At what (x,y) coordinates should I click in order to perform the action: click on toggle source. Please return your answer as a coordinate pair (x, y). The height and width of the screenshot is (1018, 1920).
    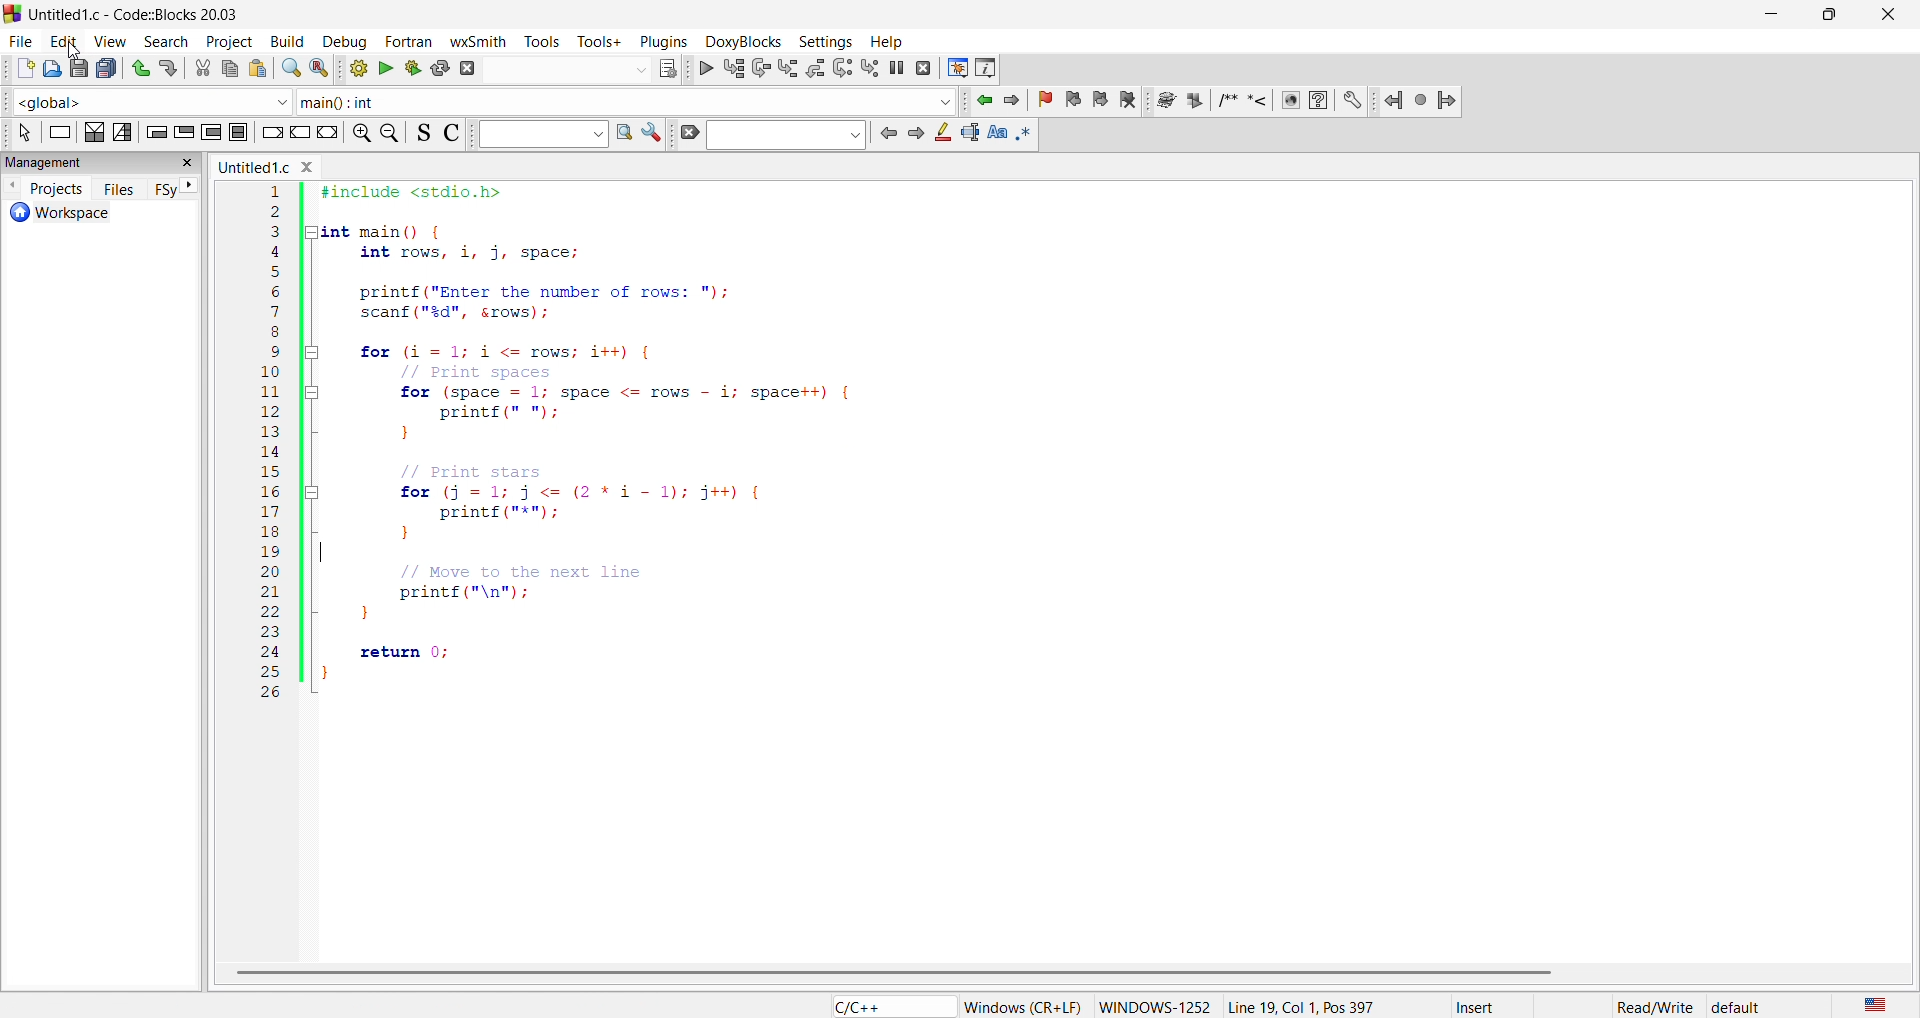
    Looking at the image, I should click on (419, 135).